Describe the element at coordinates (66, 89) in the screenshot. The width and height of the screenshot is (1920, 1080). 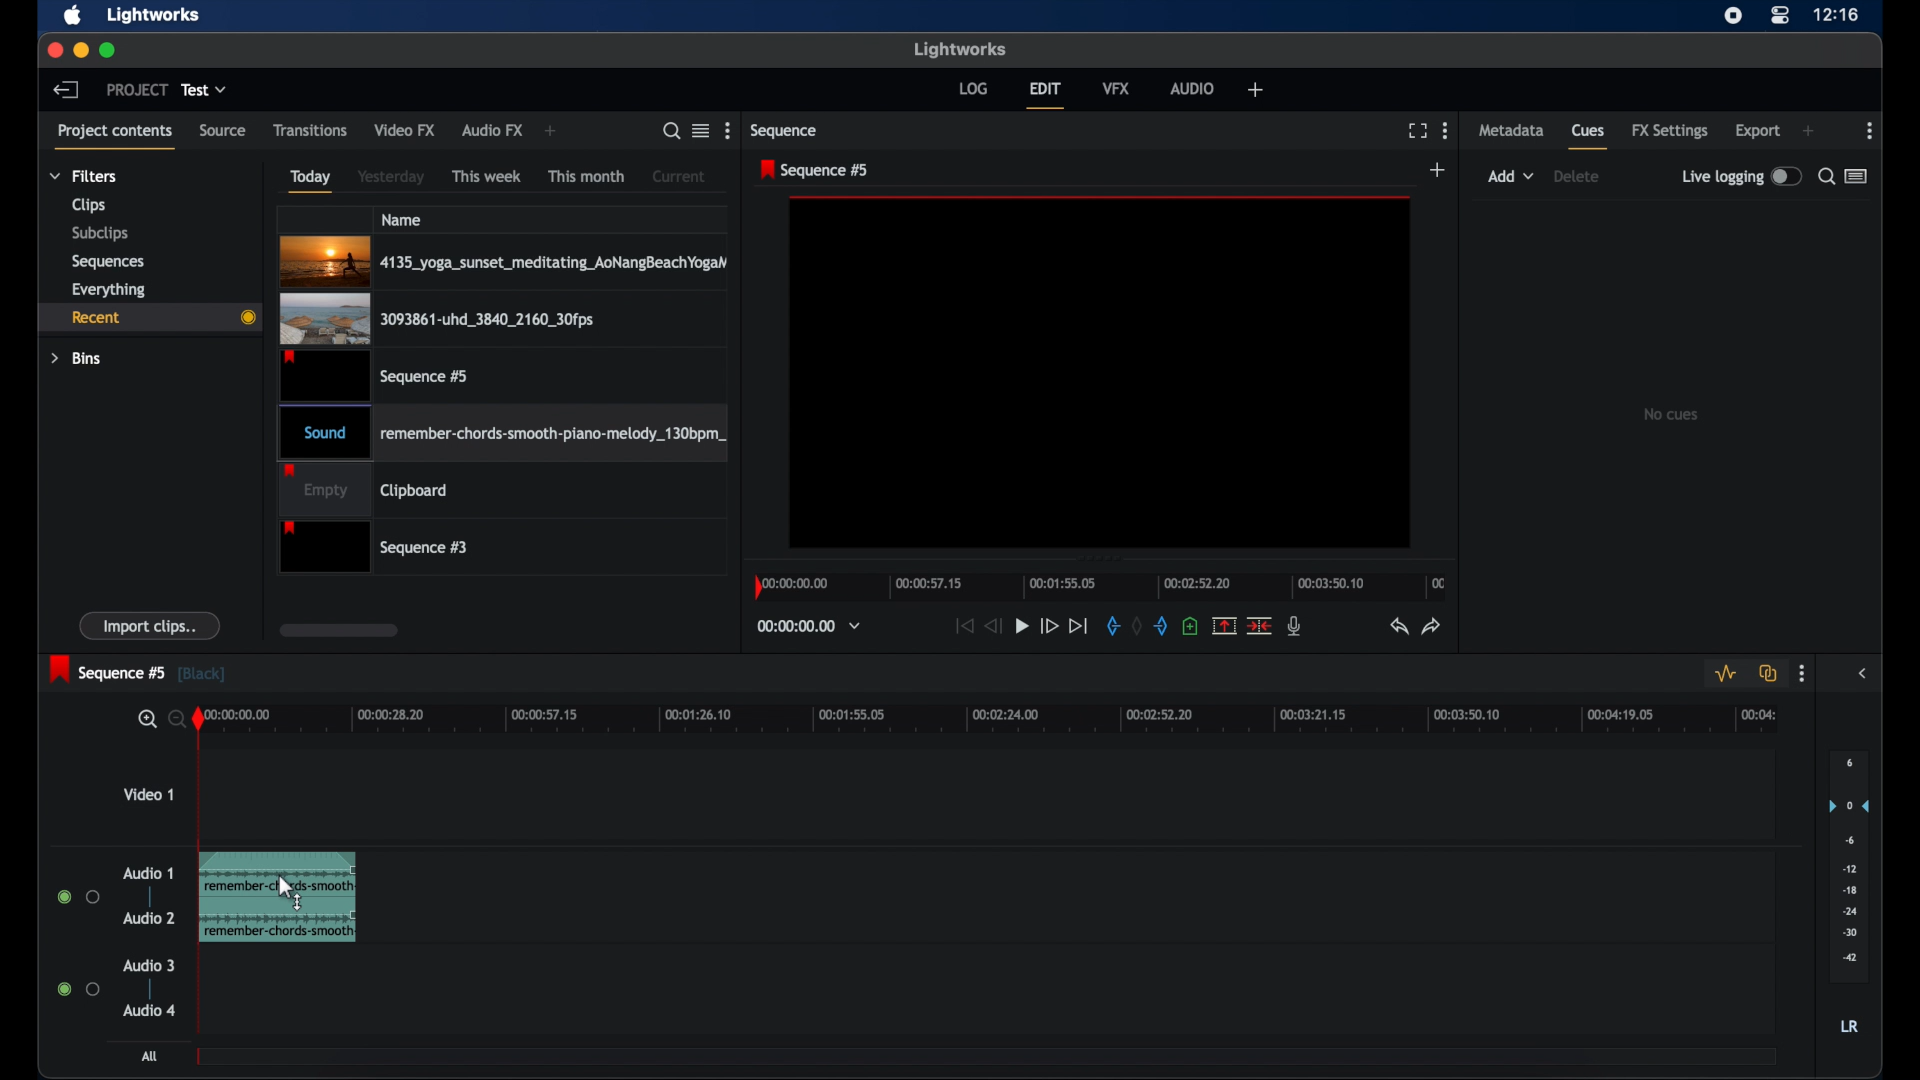
I see `back` at that location.